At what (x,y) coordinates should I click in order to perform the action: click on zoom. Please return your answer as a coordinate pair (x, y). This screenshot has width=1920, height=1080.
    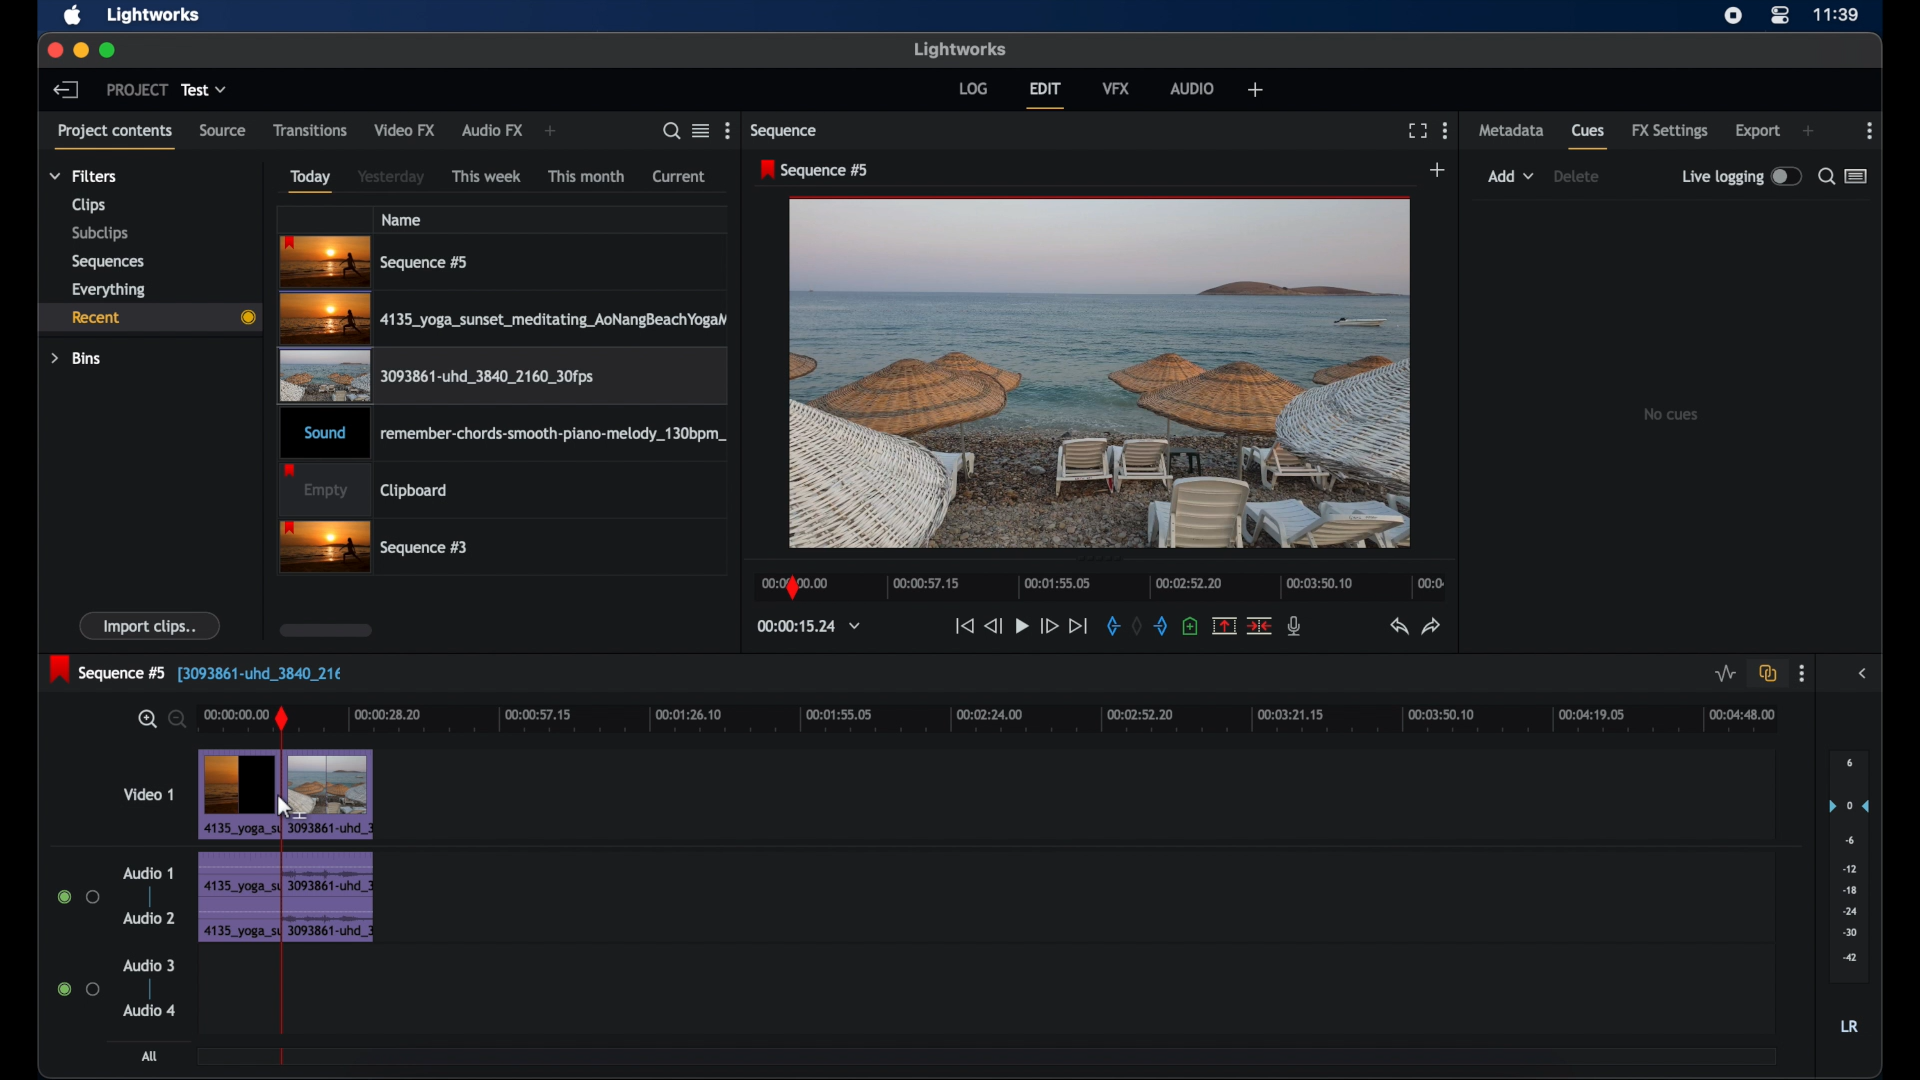
    Looking at the image, I should click on (158, 720).